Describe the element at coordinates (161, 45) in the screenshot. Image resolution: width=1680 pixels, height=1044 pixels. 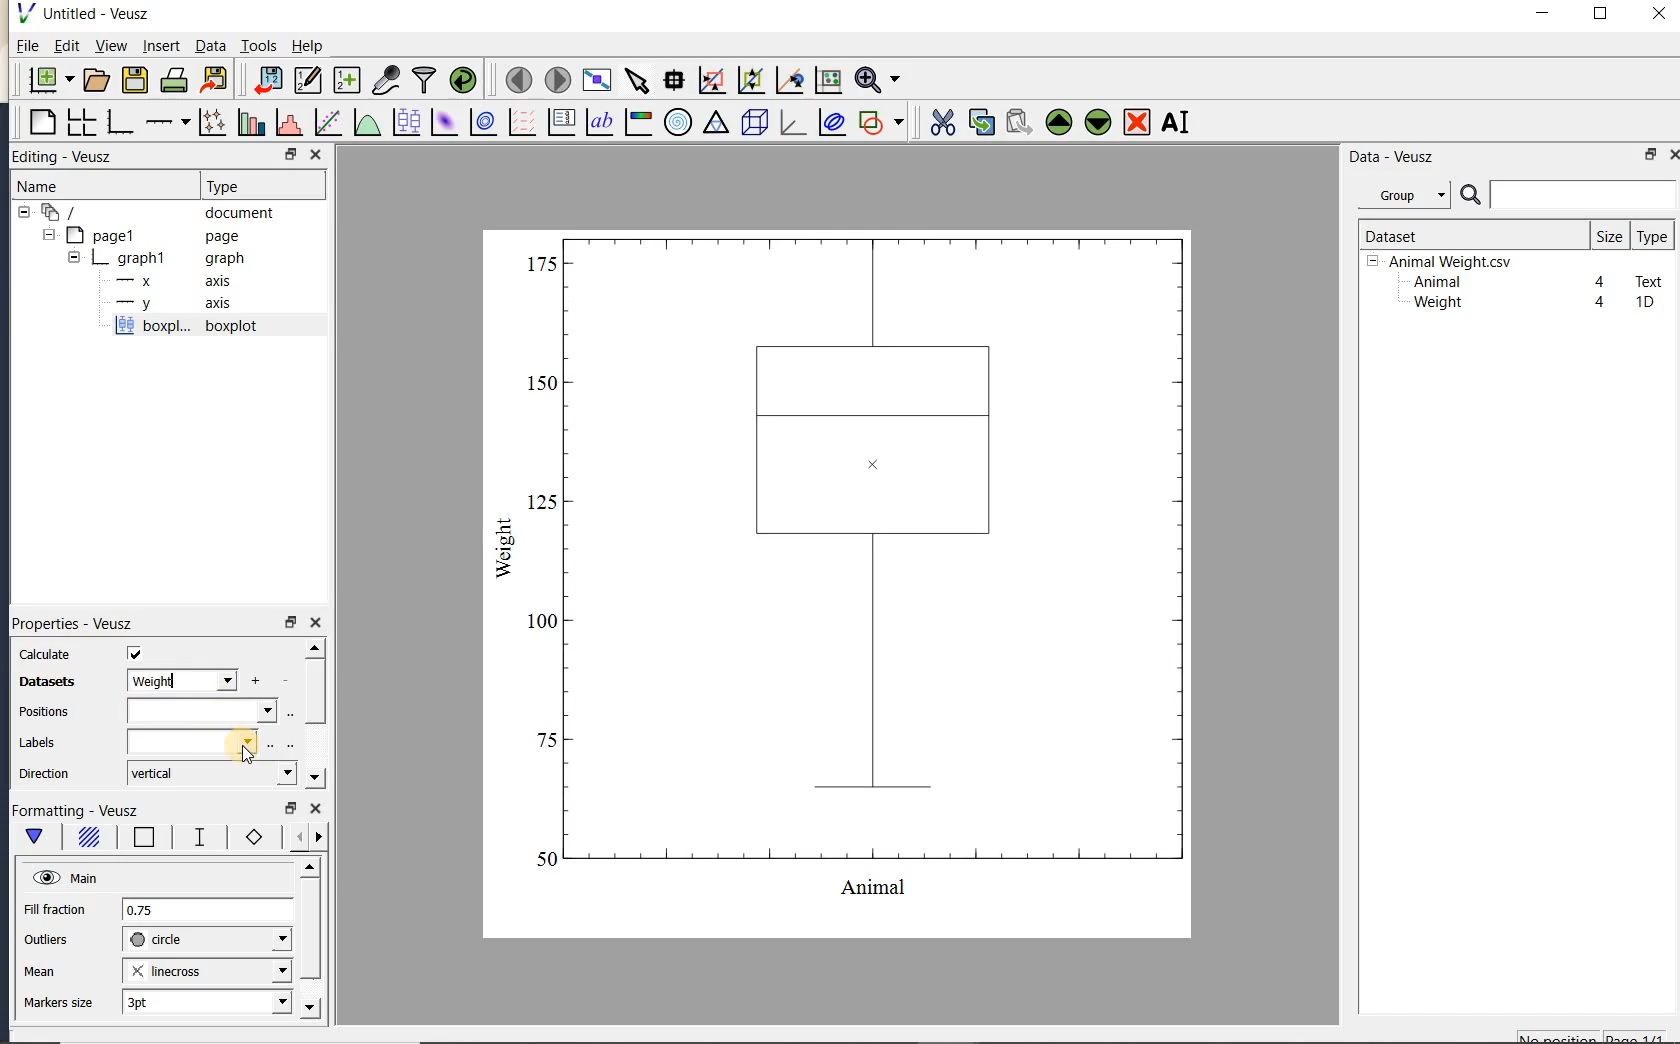
I see `insert` at that location.